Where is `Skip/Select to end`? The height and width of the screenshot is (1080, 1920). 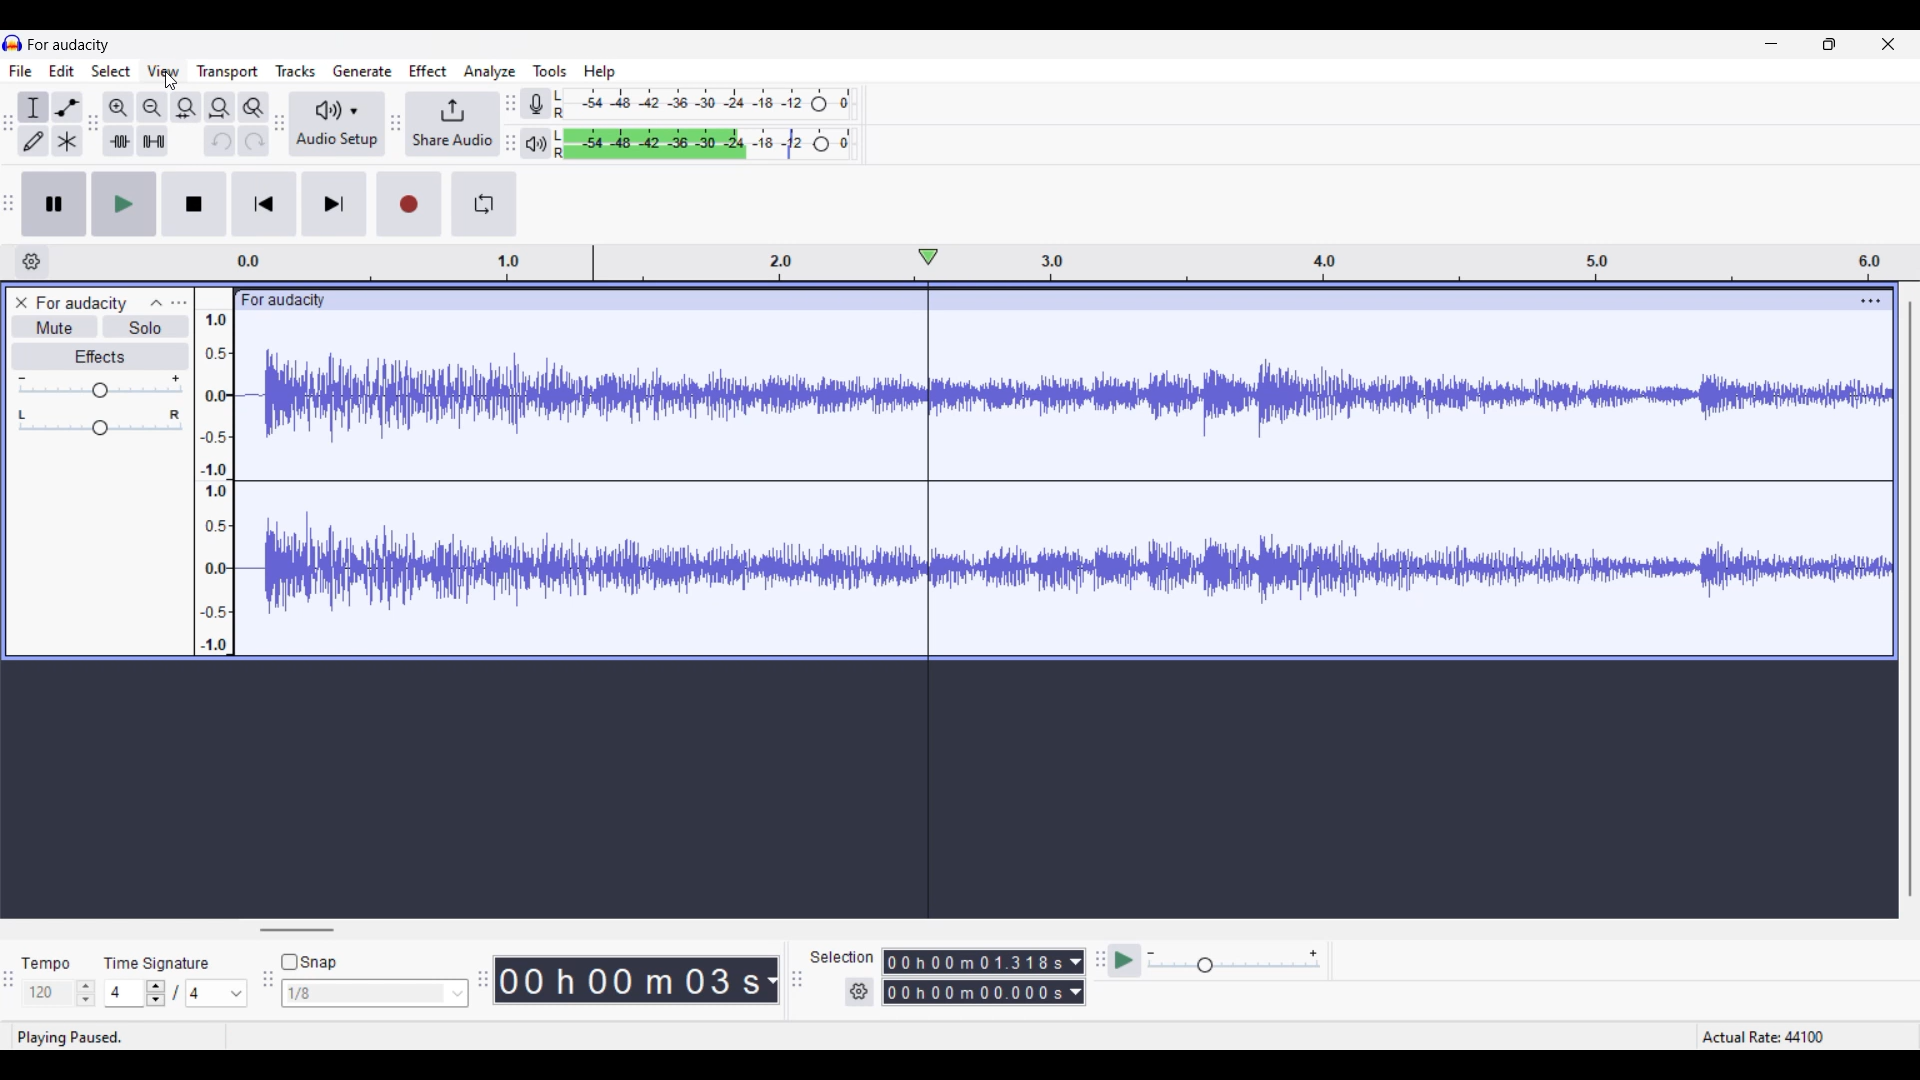
Skip/Select to end is located at coordinates (334, 204).